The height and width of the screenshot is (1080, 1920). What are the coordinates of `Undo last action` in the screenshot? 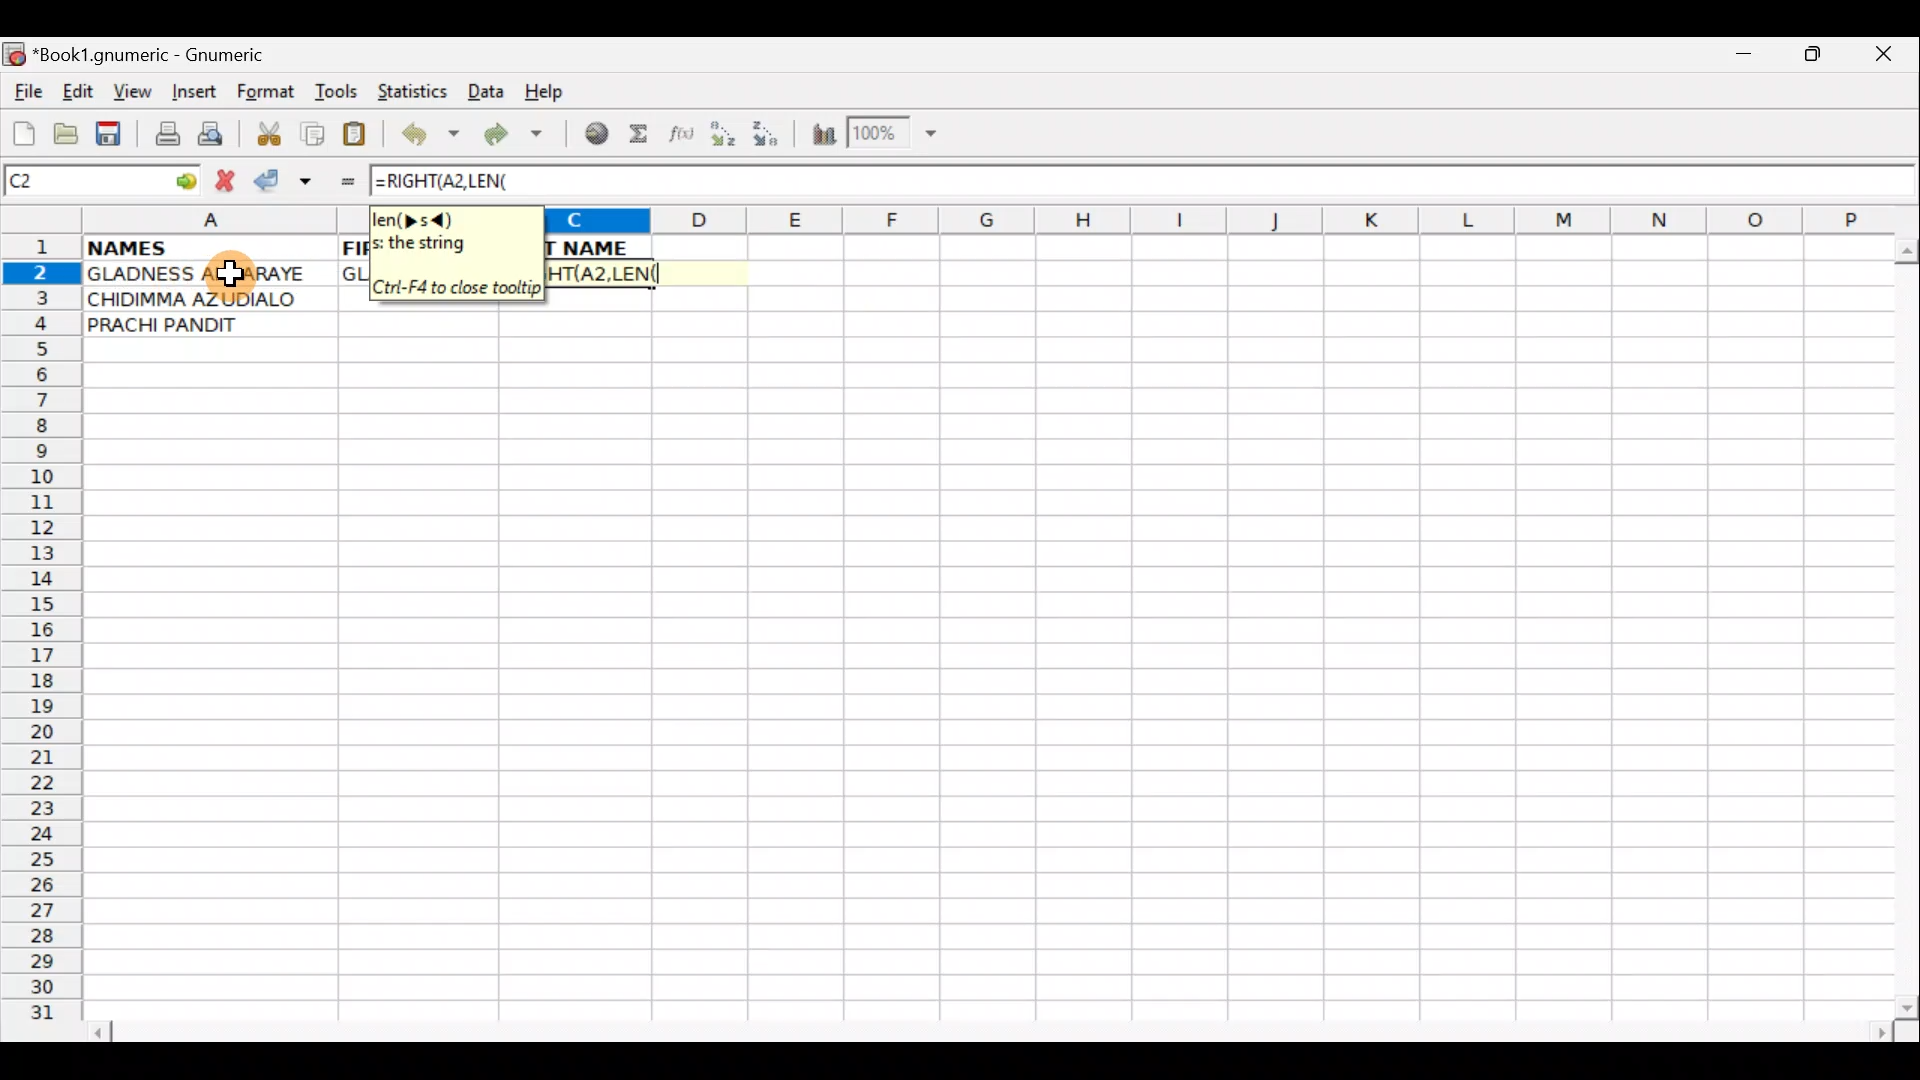 It's located at (433, 137).